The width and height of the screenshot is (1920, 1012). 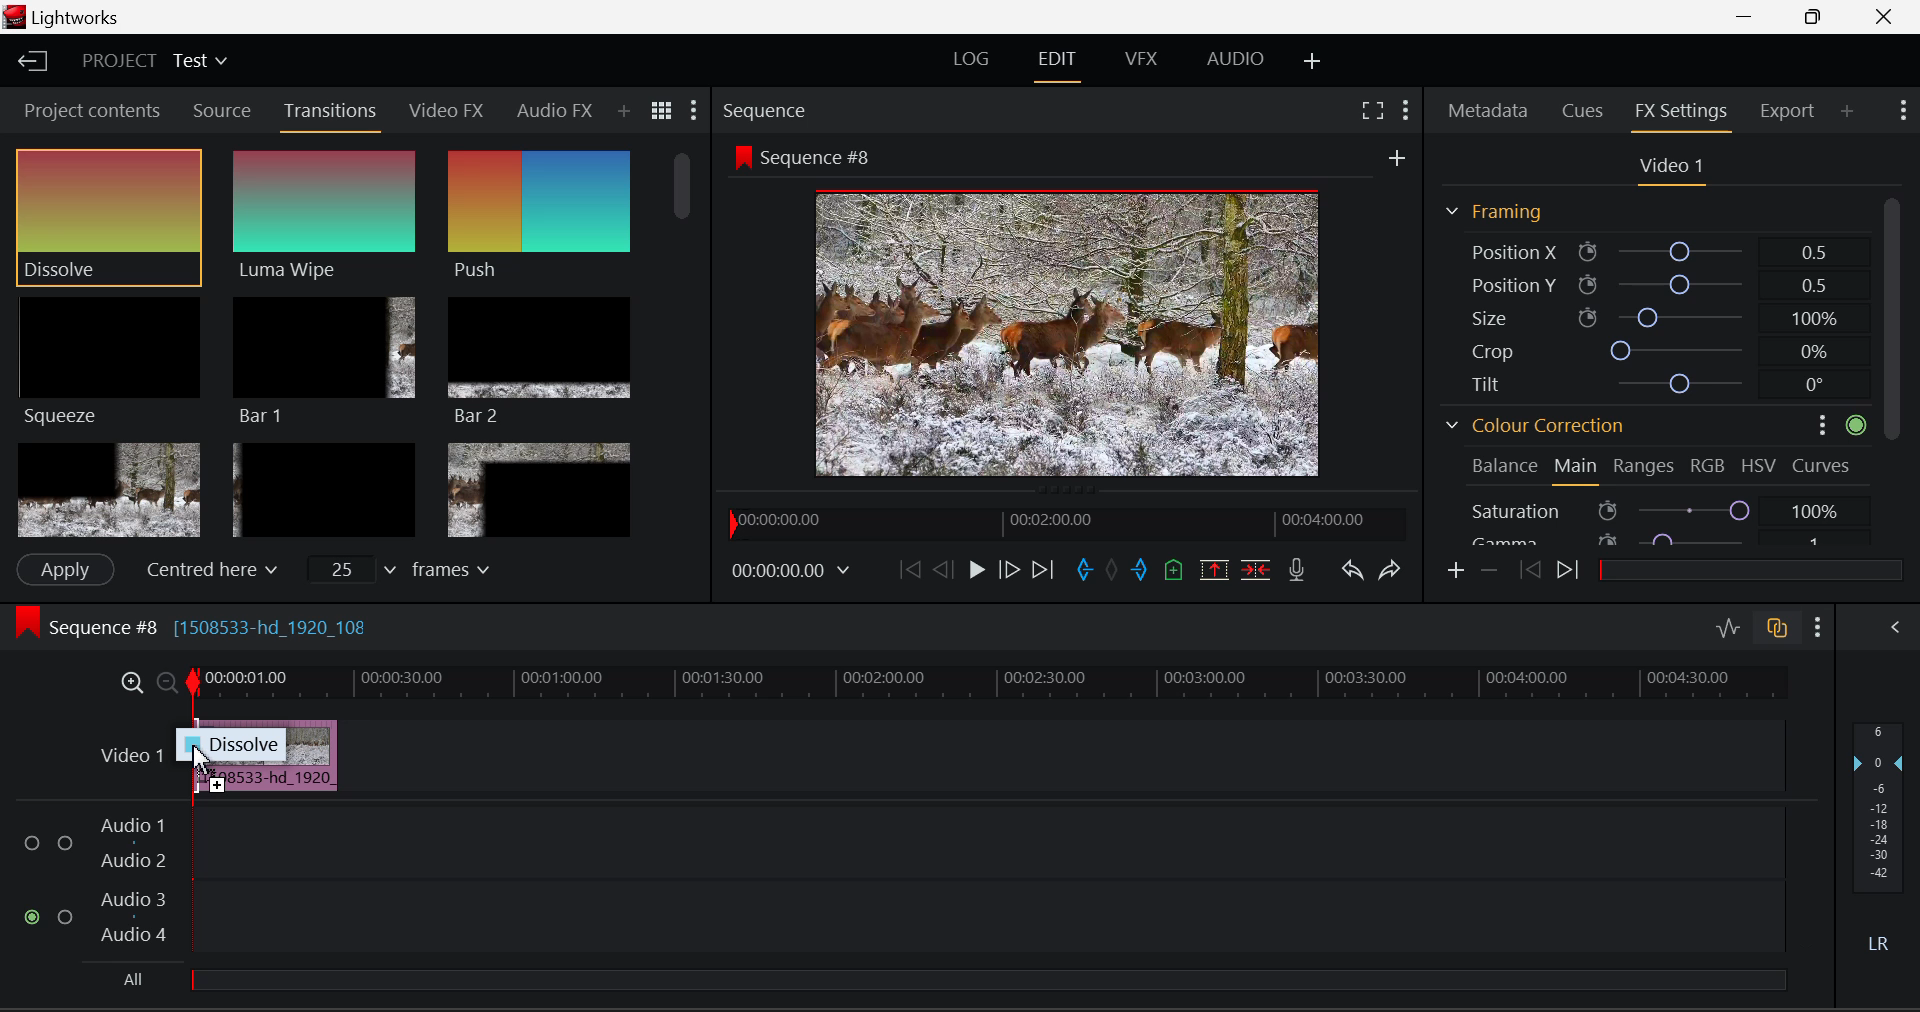 What do you see at coordinates (31, 844) in the screenshot?
I see `Audio Input Checkbox` at bounding box center [31, 844].